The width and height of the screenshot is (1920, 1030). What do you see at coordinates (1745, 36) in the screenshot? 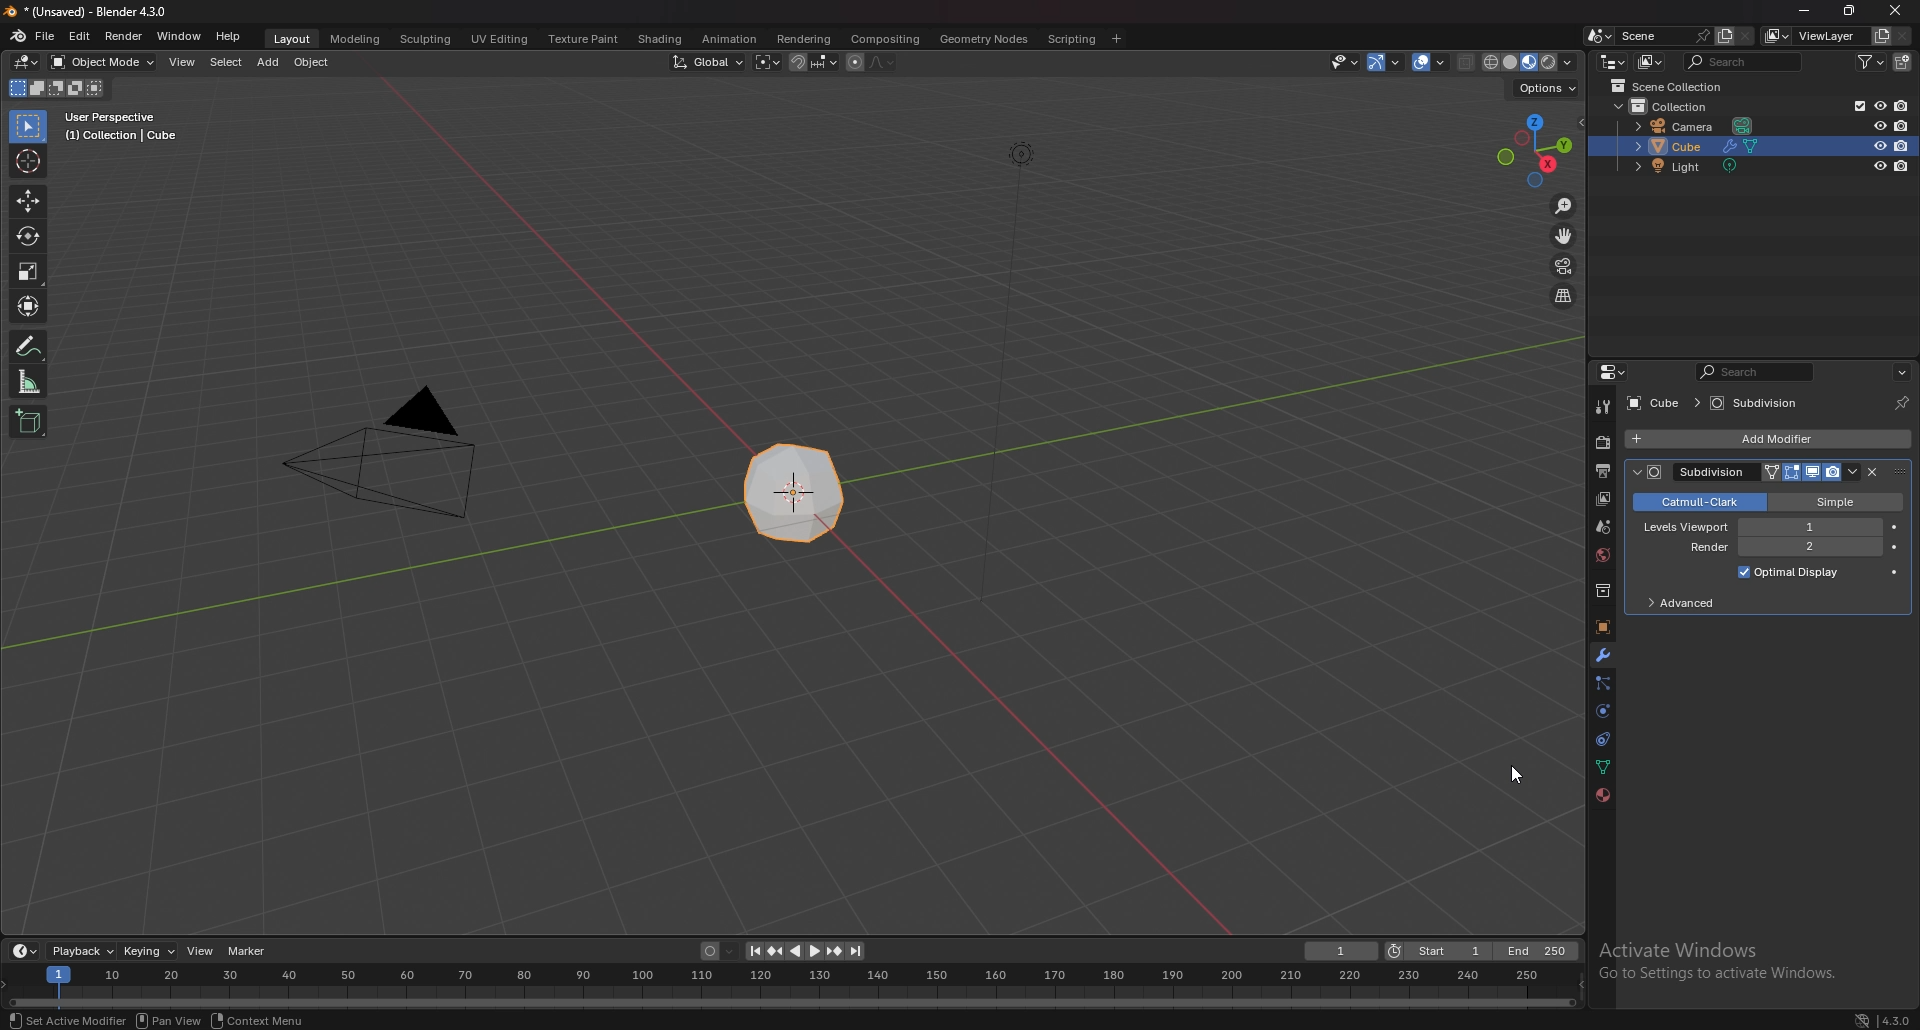
I see `delete scene` at bounding box center [1745, 36].